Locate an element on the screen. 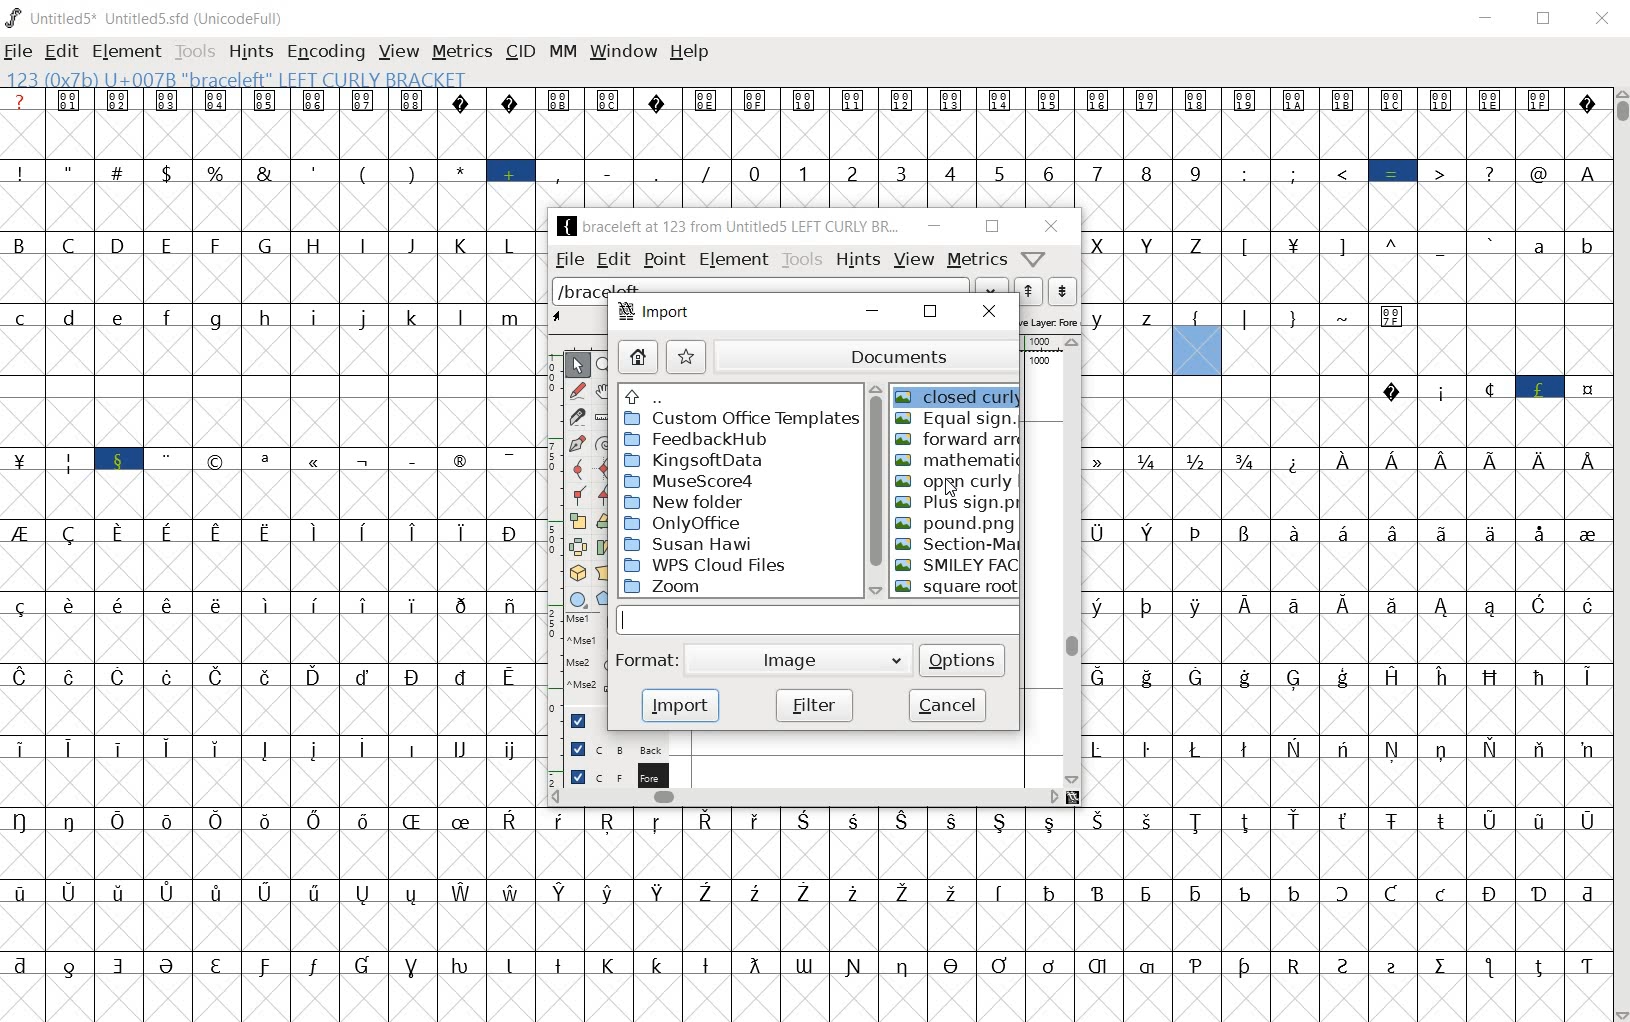  star is located at coordinates (687, 358).